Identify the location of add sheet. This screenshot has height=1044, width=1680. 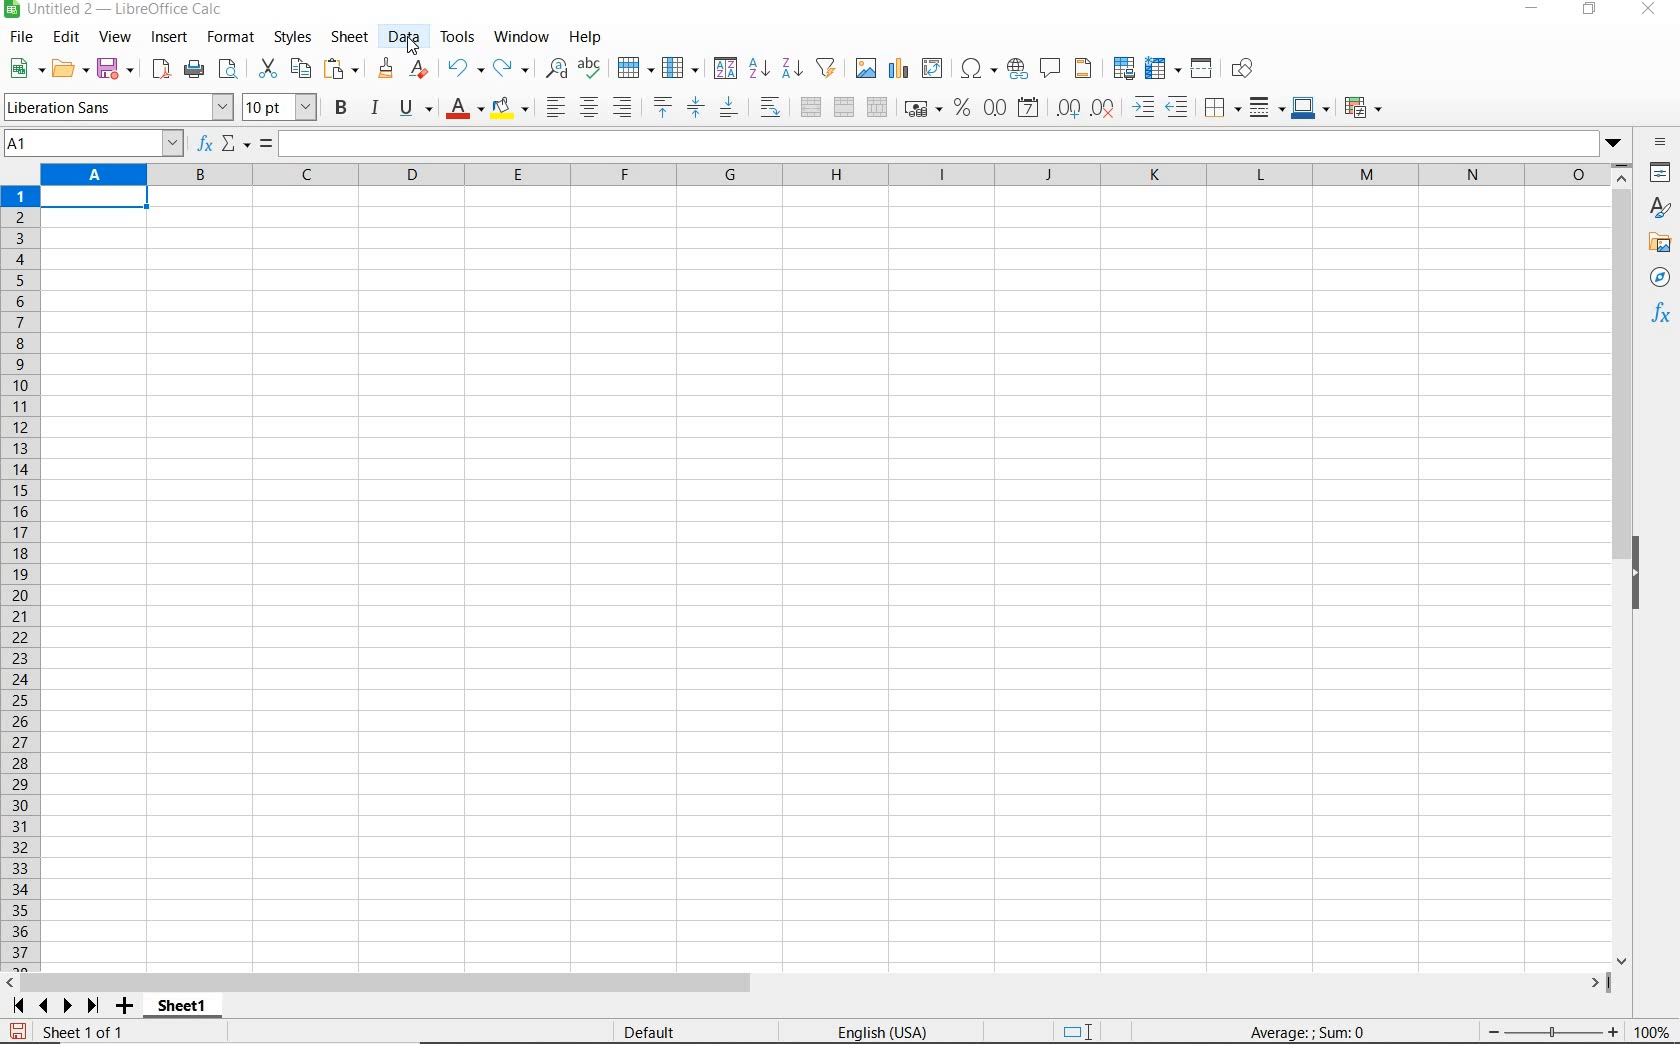
(122, 1008).